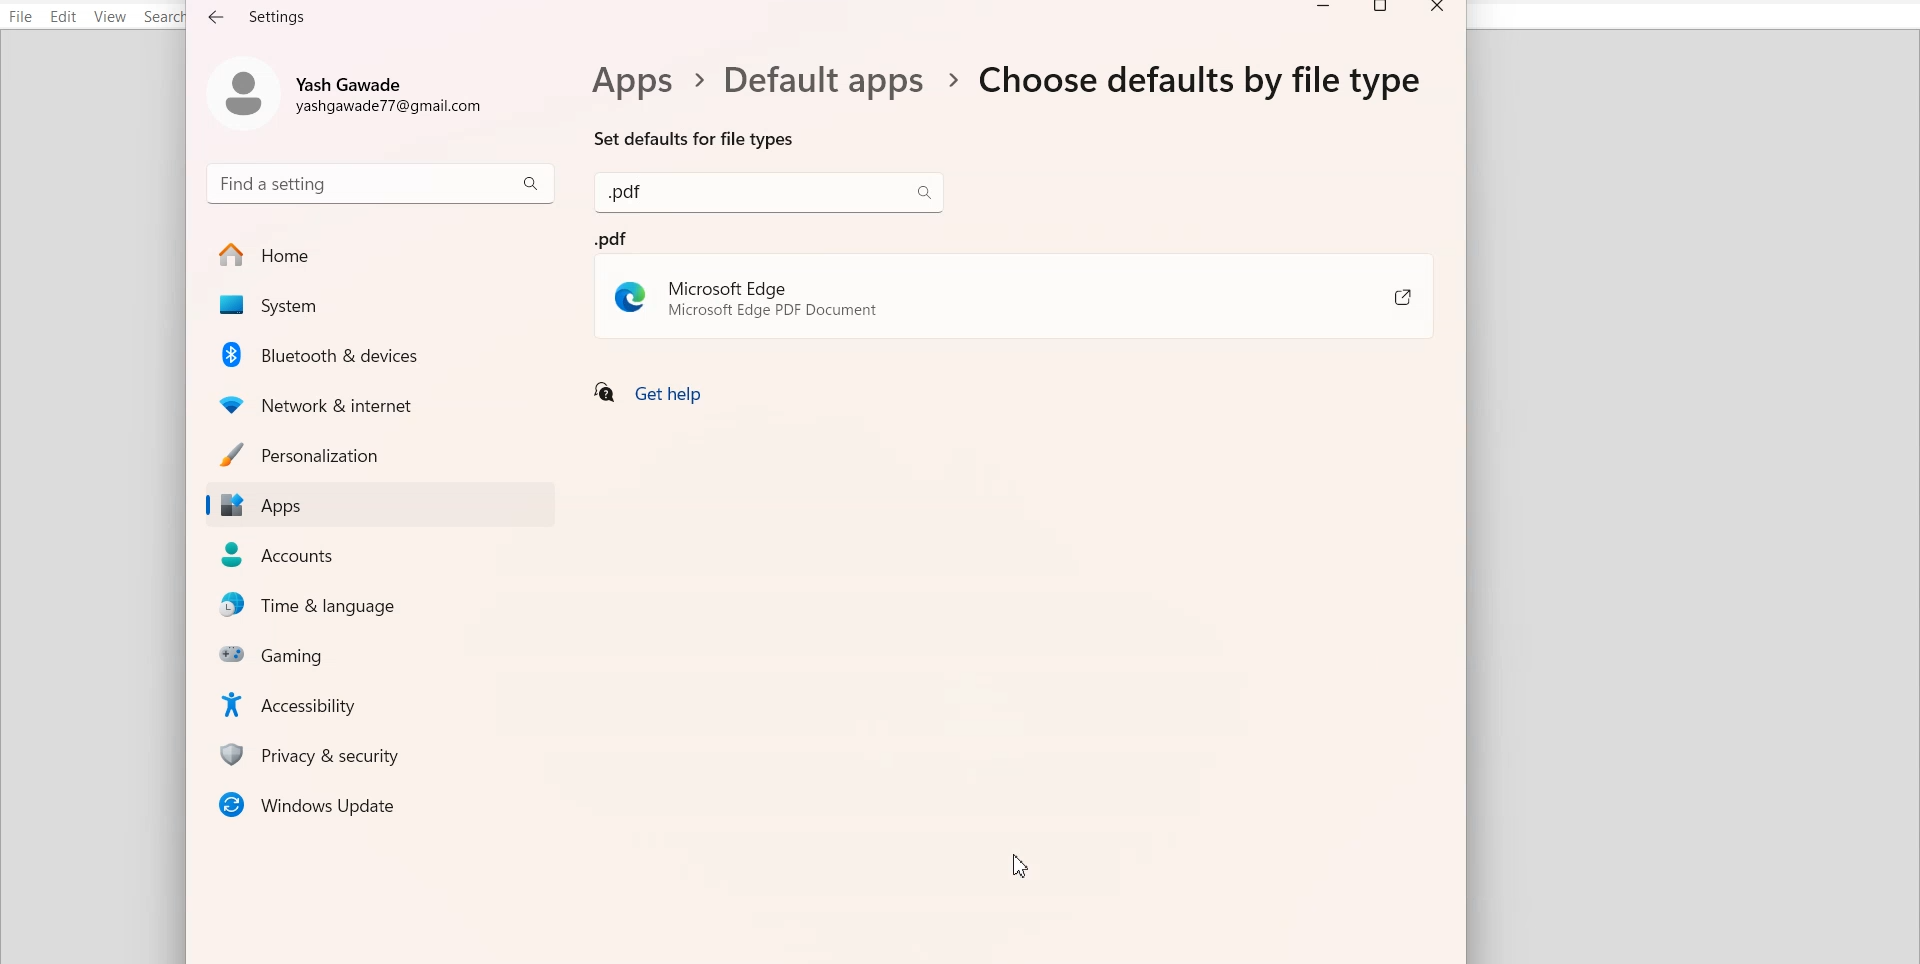 Image resolution: width=1920 pixels, height=964 pixels. I want to click on Minimize, so click(1324, 10).